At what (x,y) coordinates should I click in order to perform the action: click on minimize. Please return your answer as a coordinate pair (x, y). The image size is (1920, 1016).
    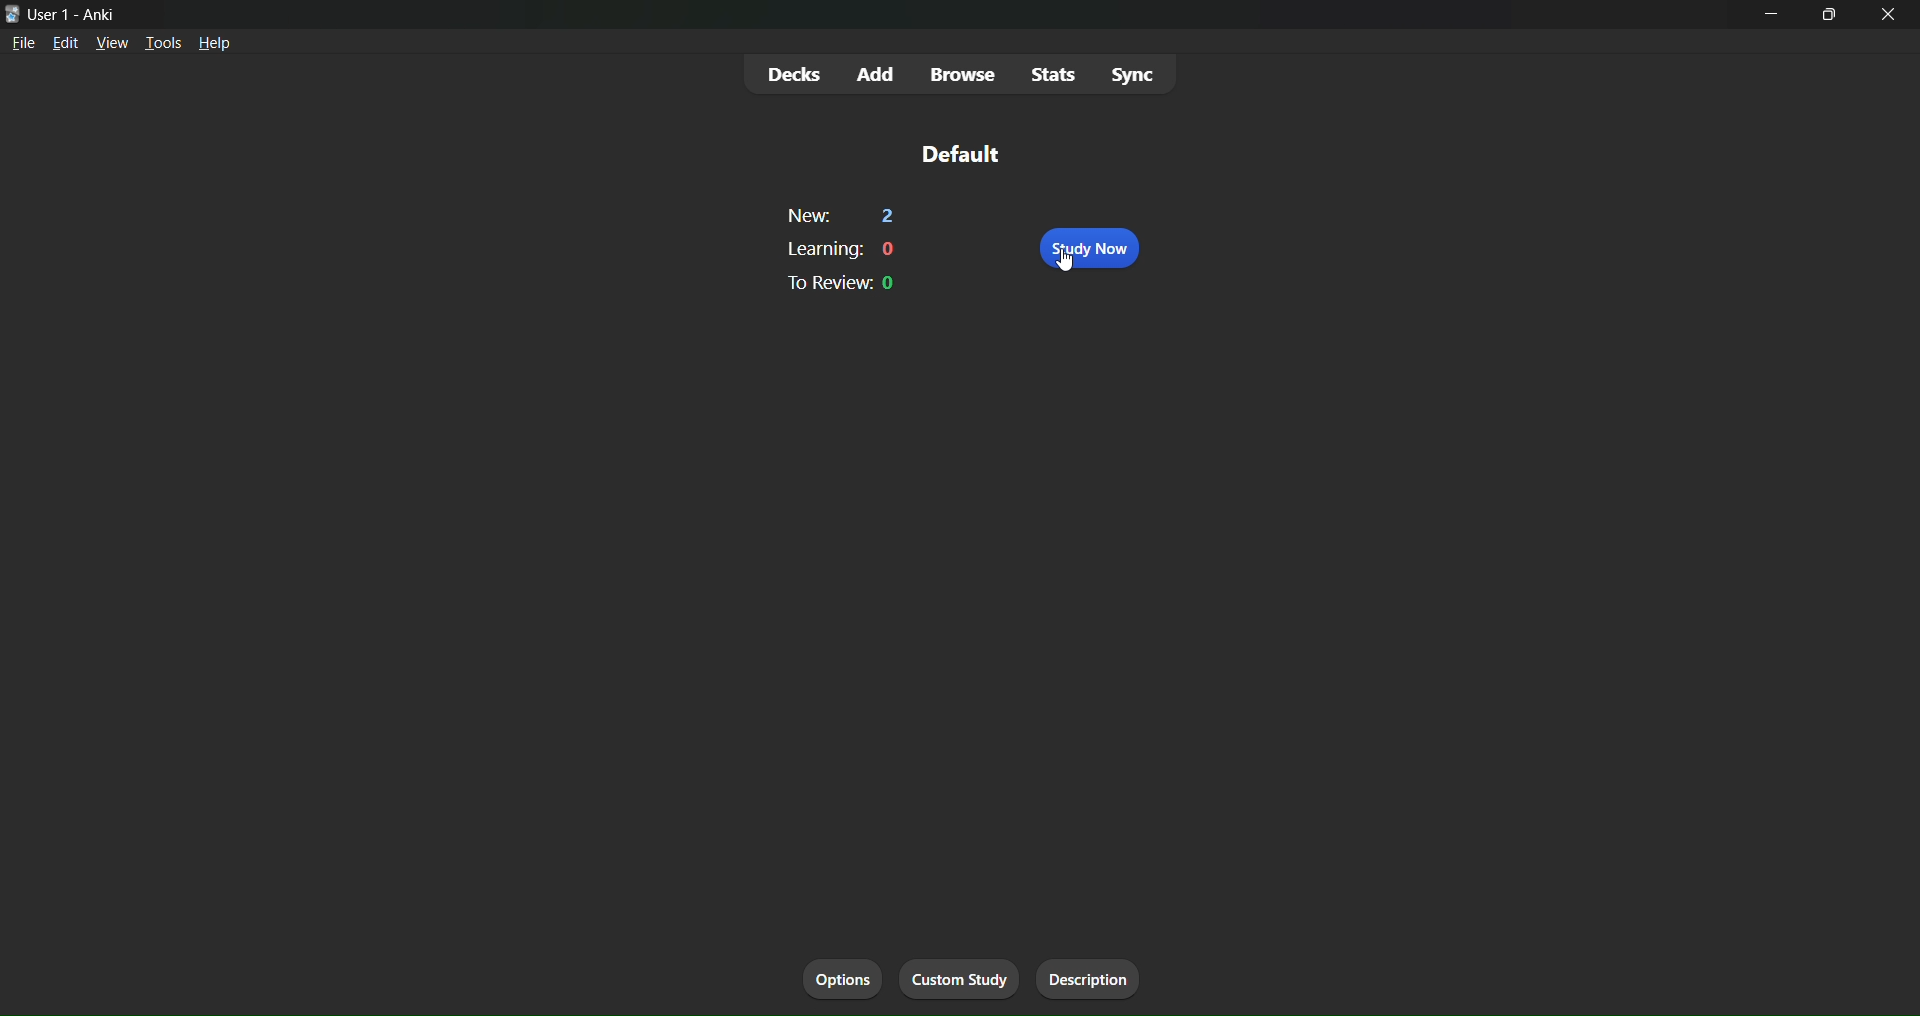
    Looking at the image, I should click on (1774, 21).